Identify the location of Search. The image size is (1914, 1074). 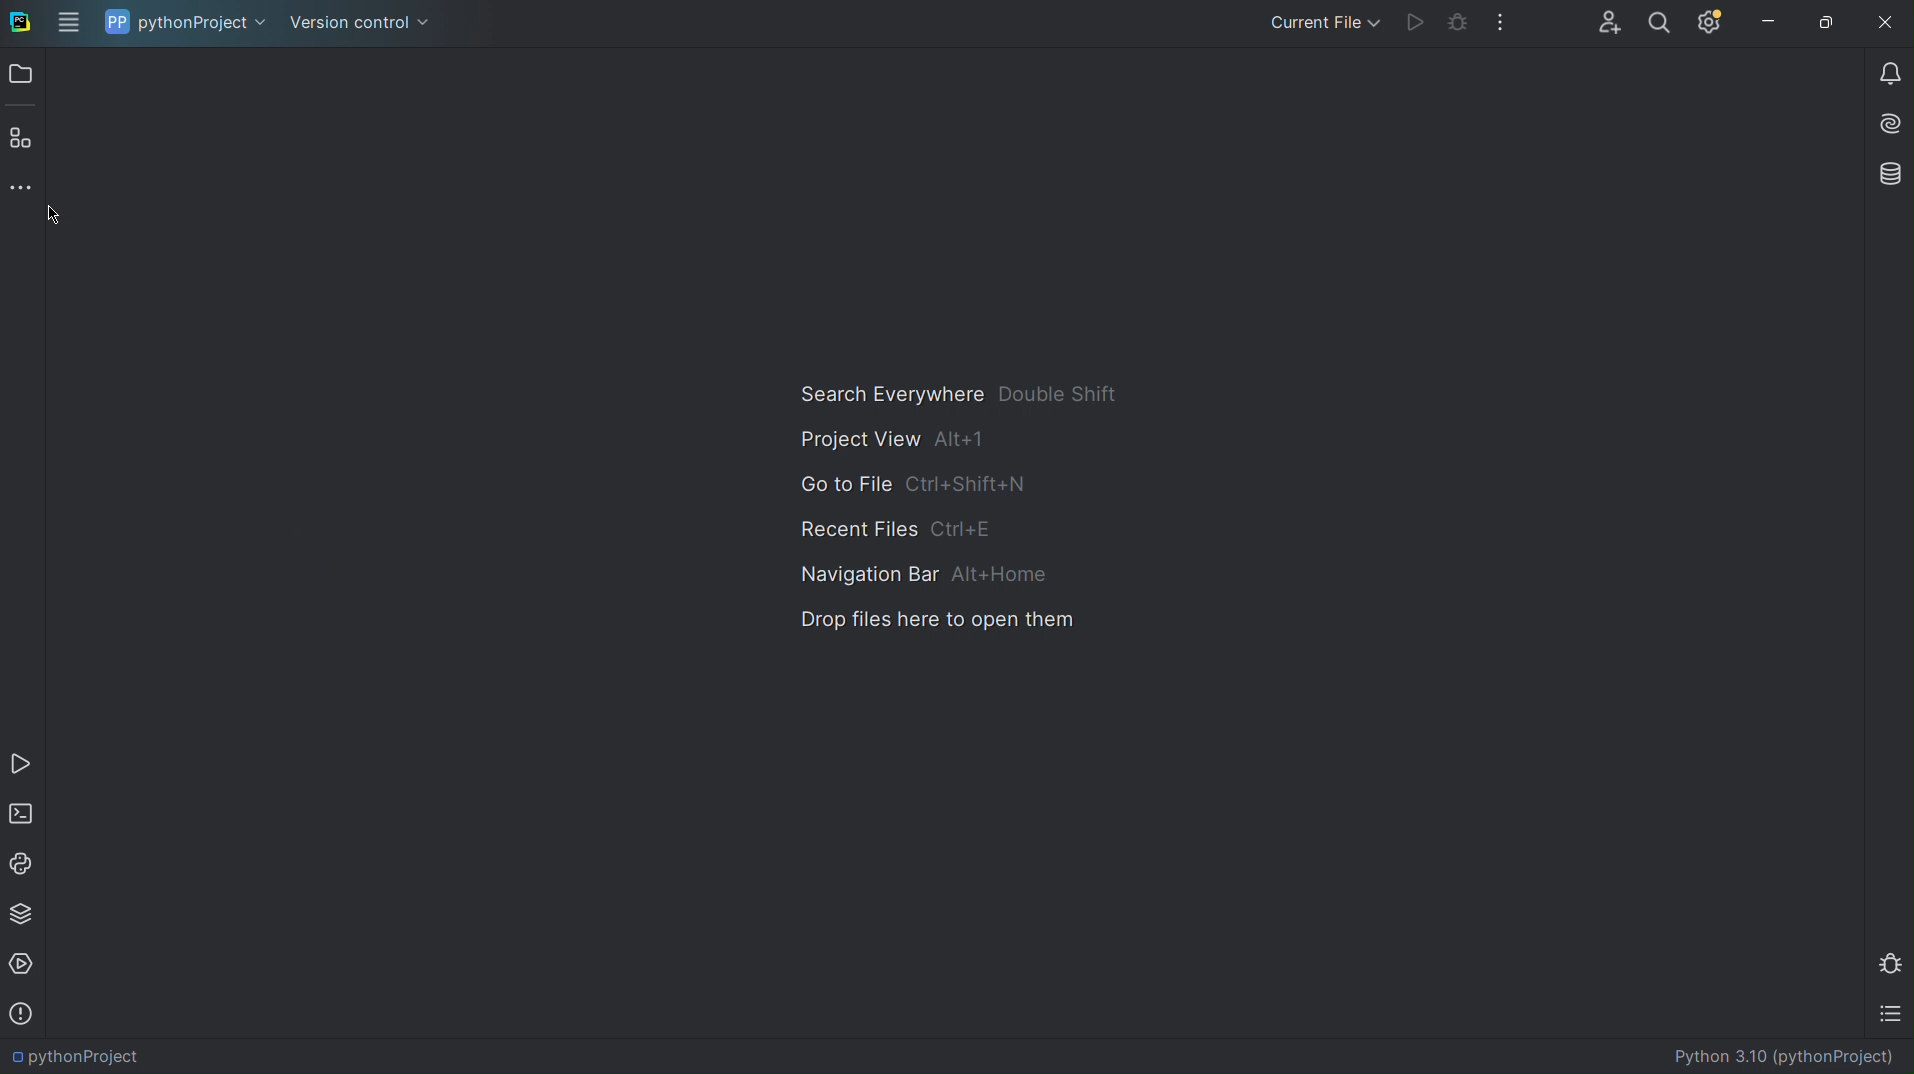
(1665, 25).